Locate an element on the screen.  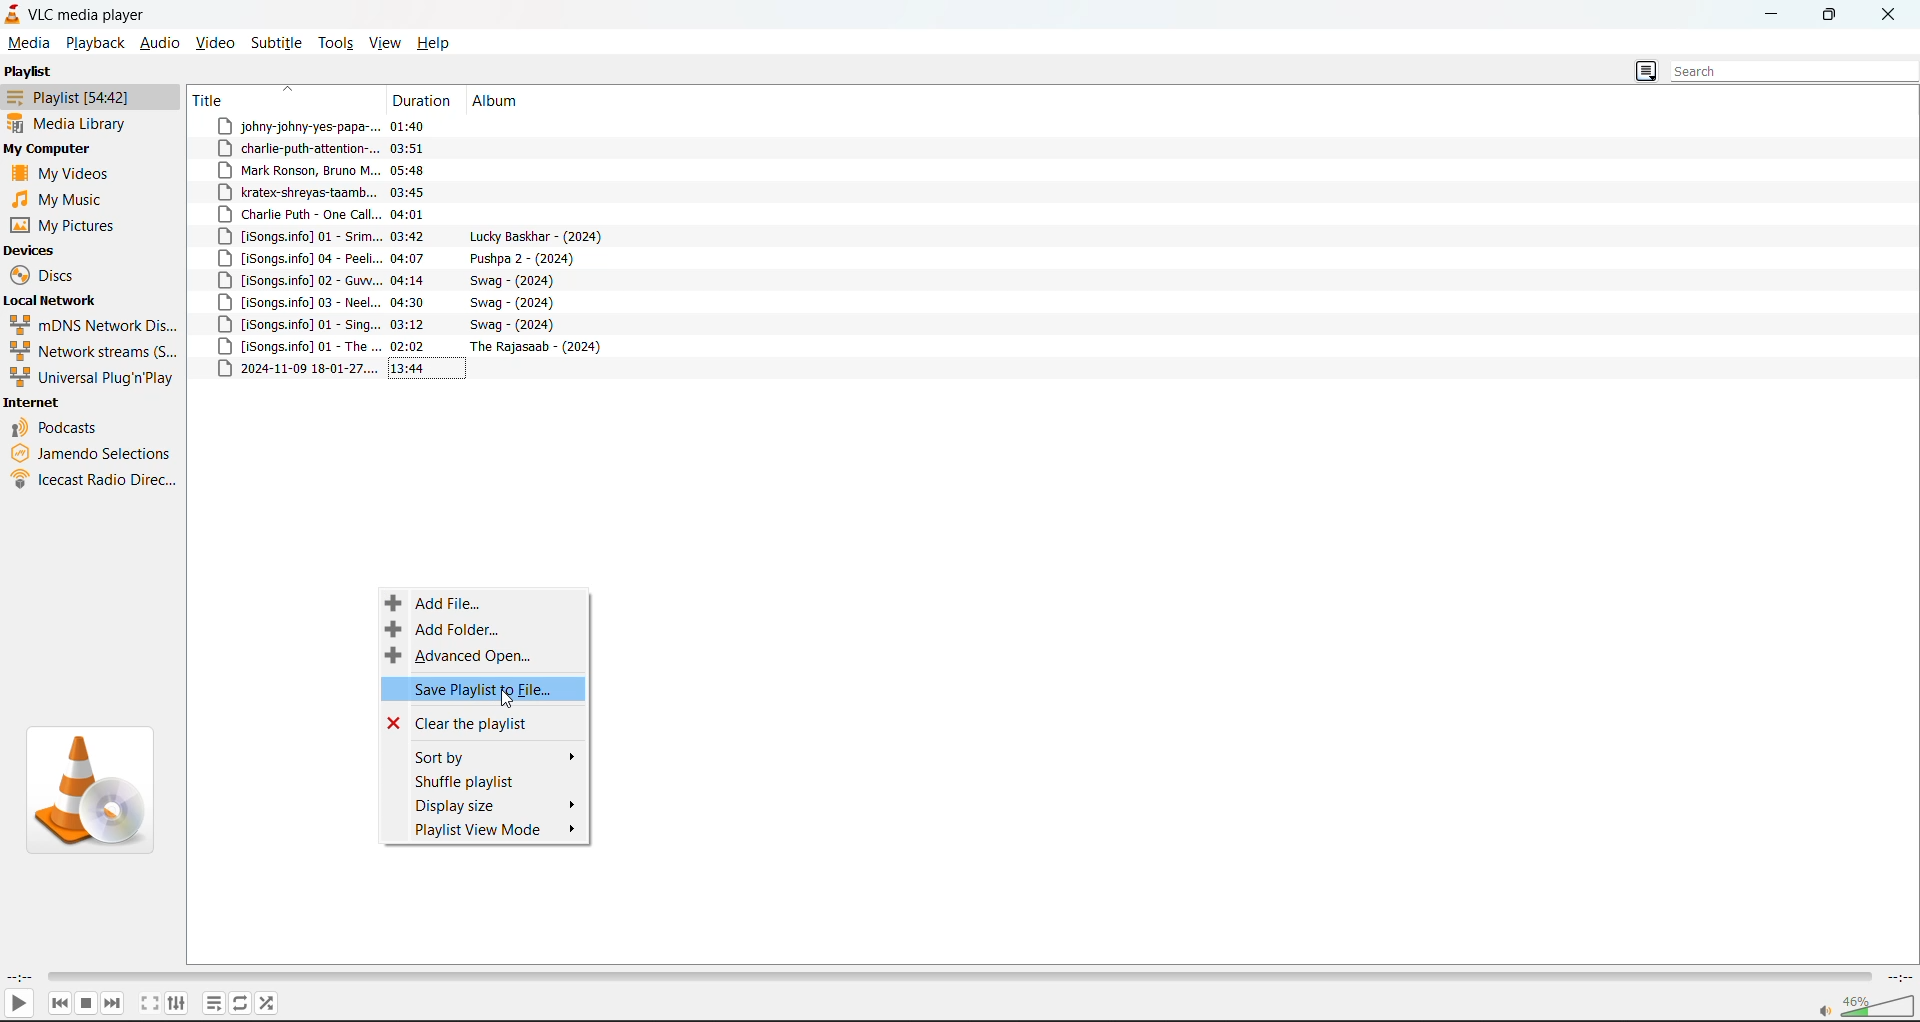
maximize is located at coordinates (1829, 16).